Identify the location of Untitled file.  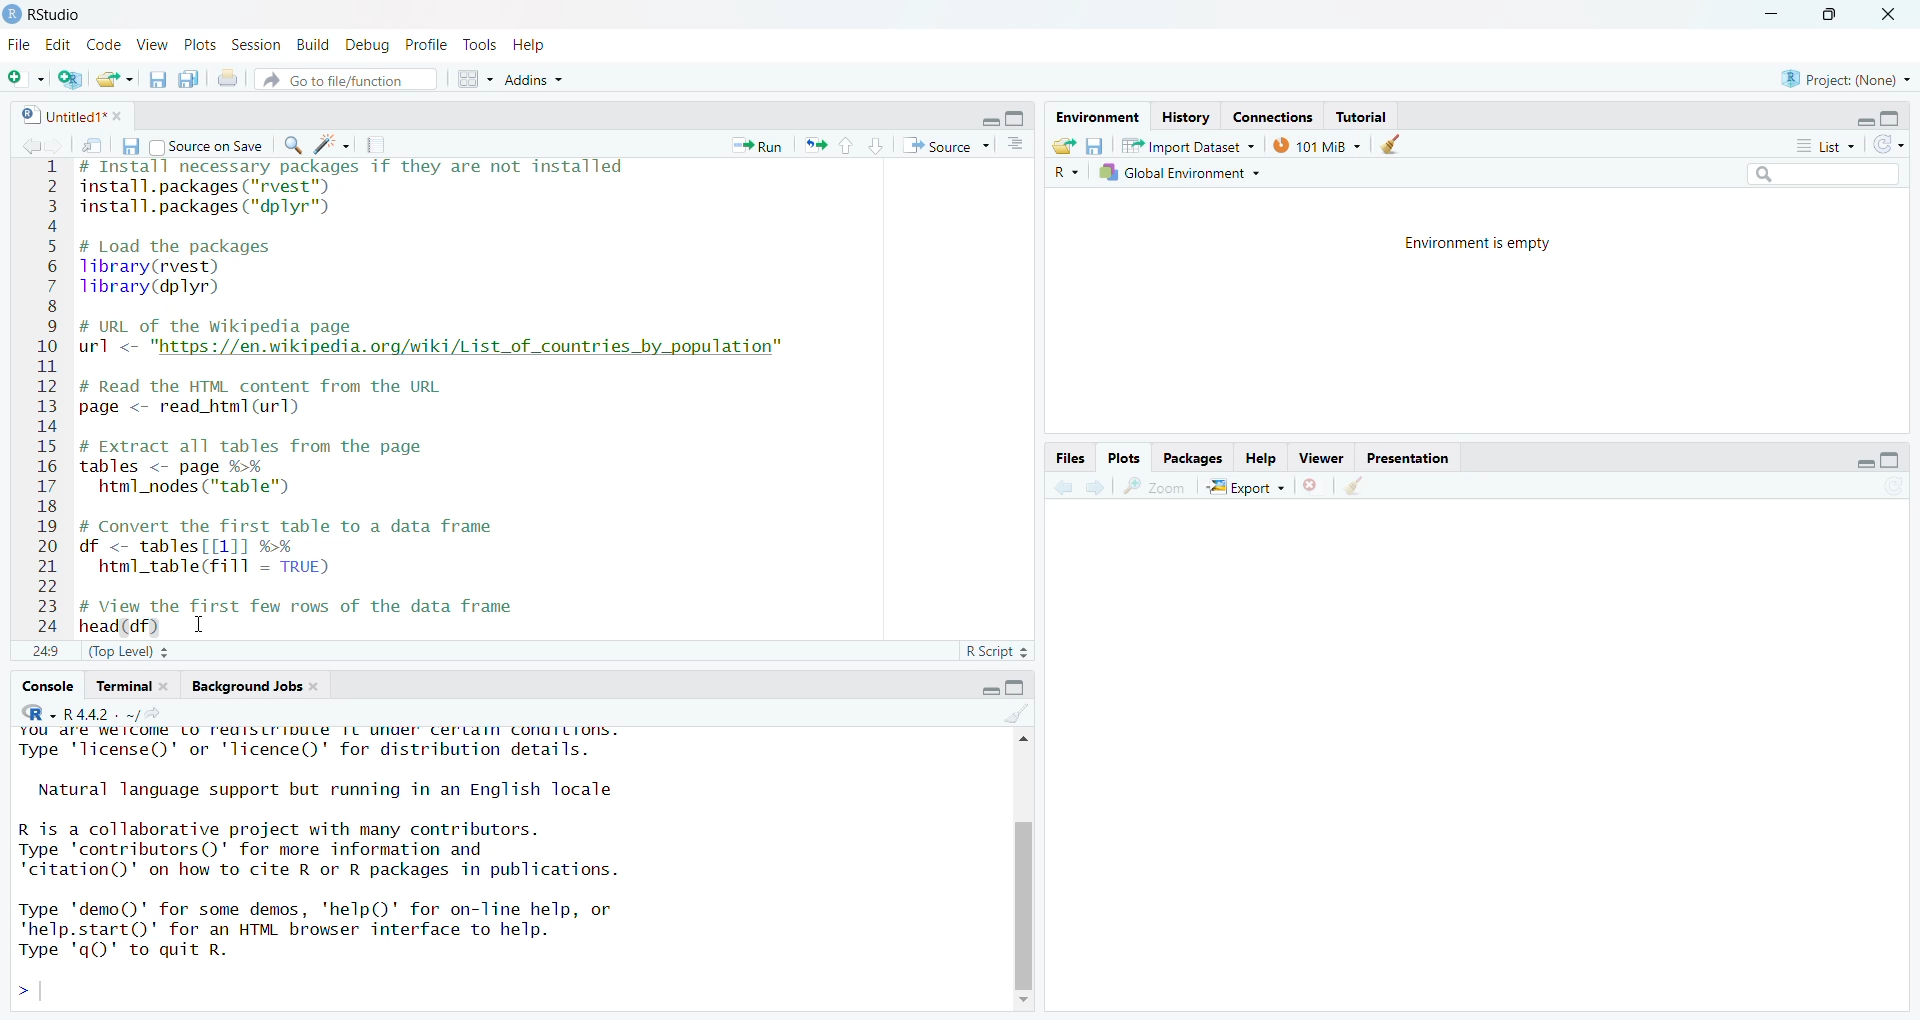
(59, 114).